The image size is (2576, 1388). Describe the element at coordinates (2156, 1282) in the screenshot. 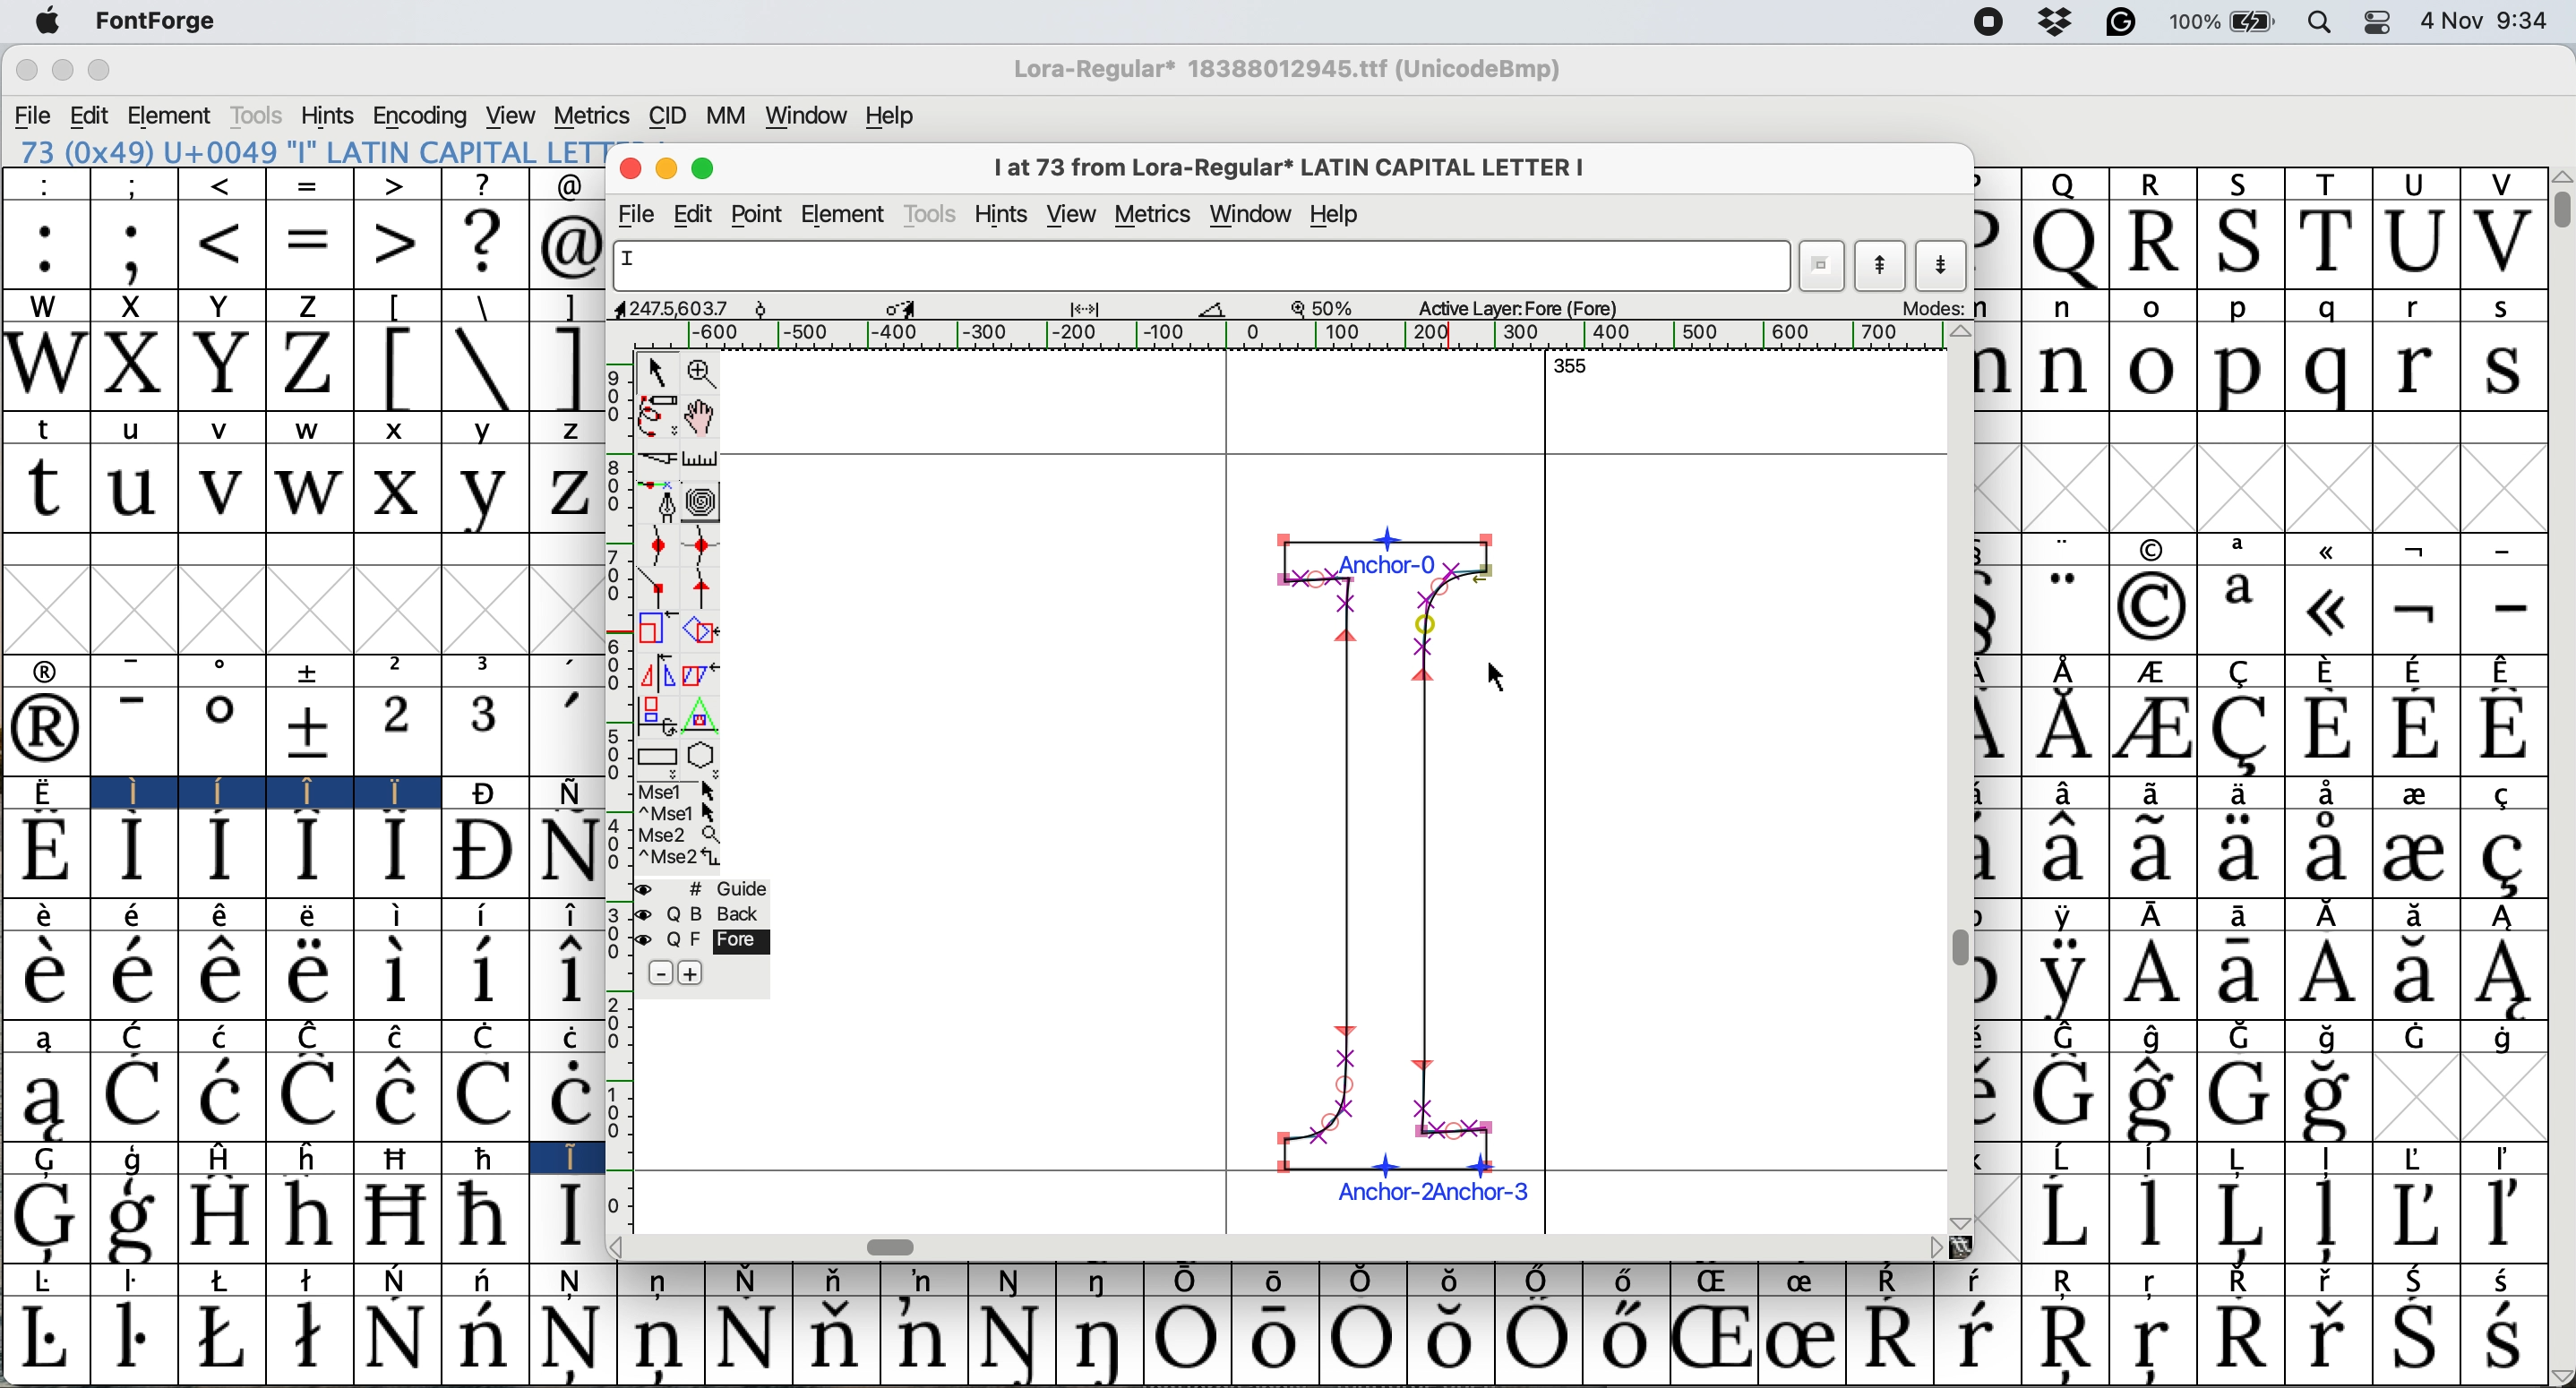

I see `Symbol` at that location.